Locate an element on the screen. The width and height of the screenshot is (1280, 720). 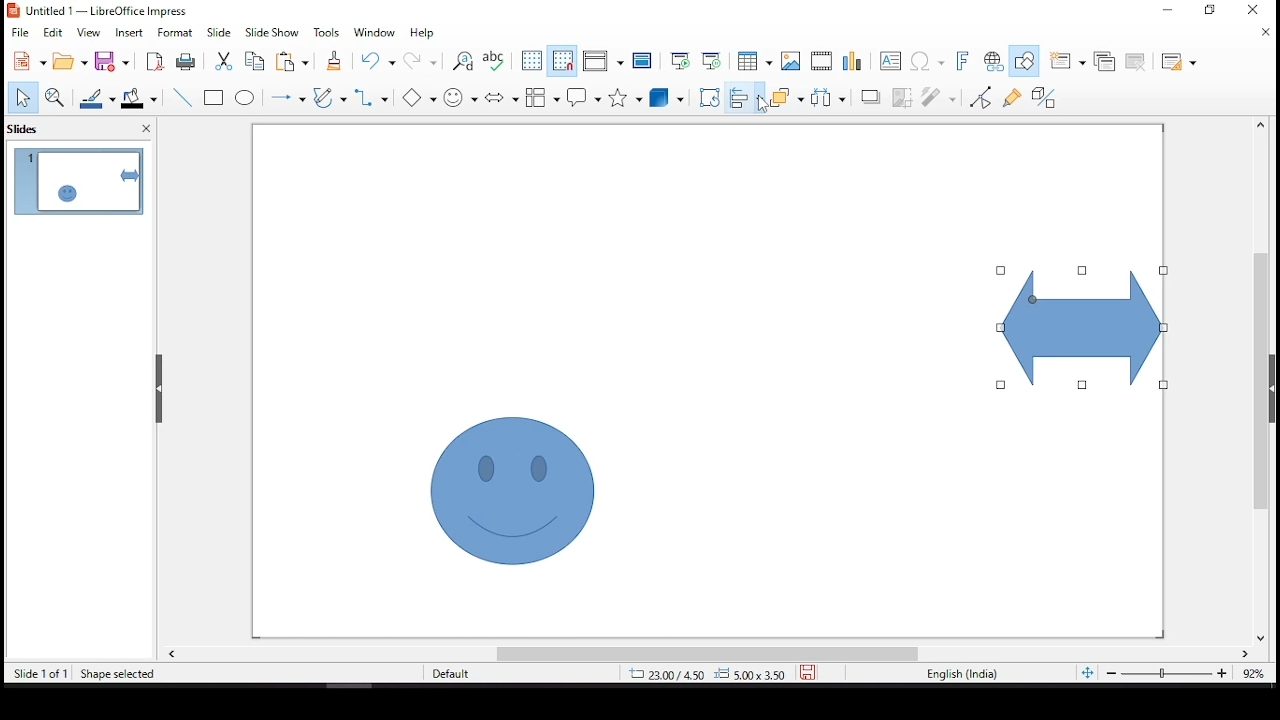
line color is located at coordinates (99, 98).